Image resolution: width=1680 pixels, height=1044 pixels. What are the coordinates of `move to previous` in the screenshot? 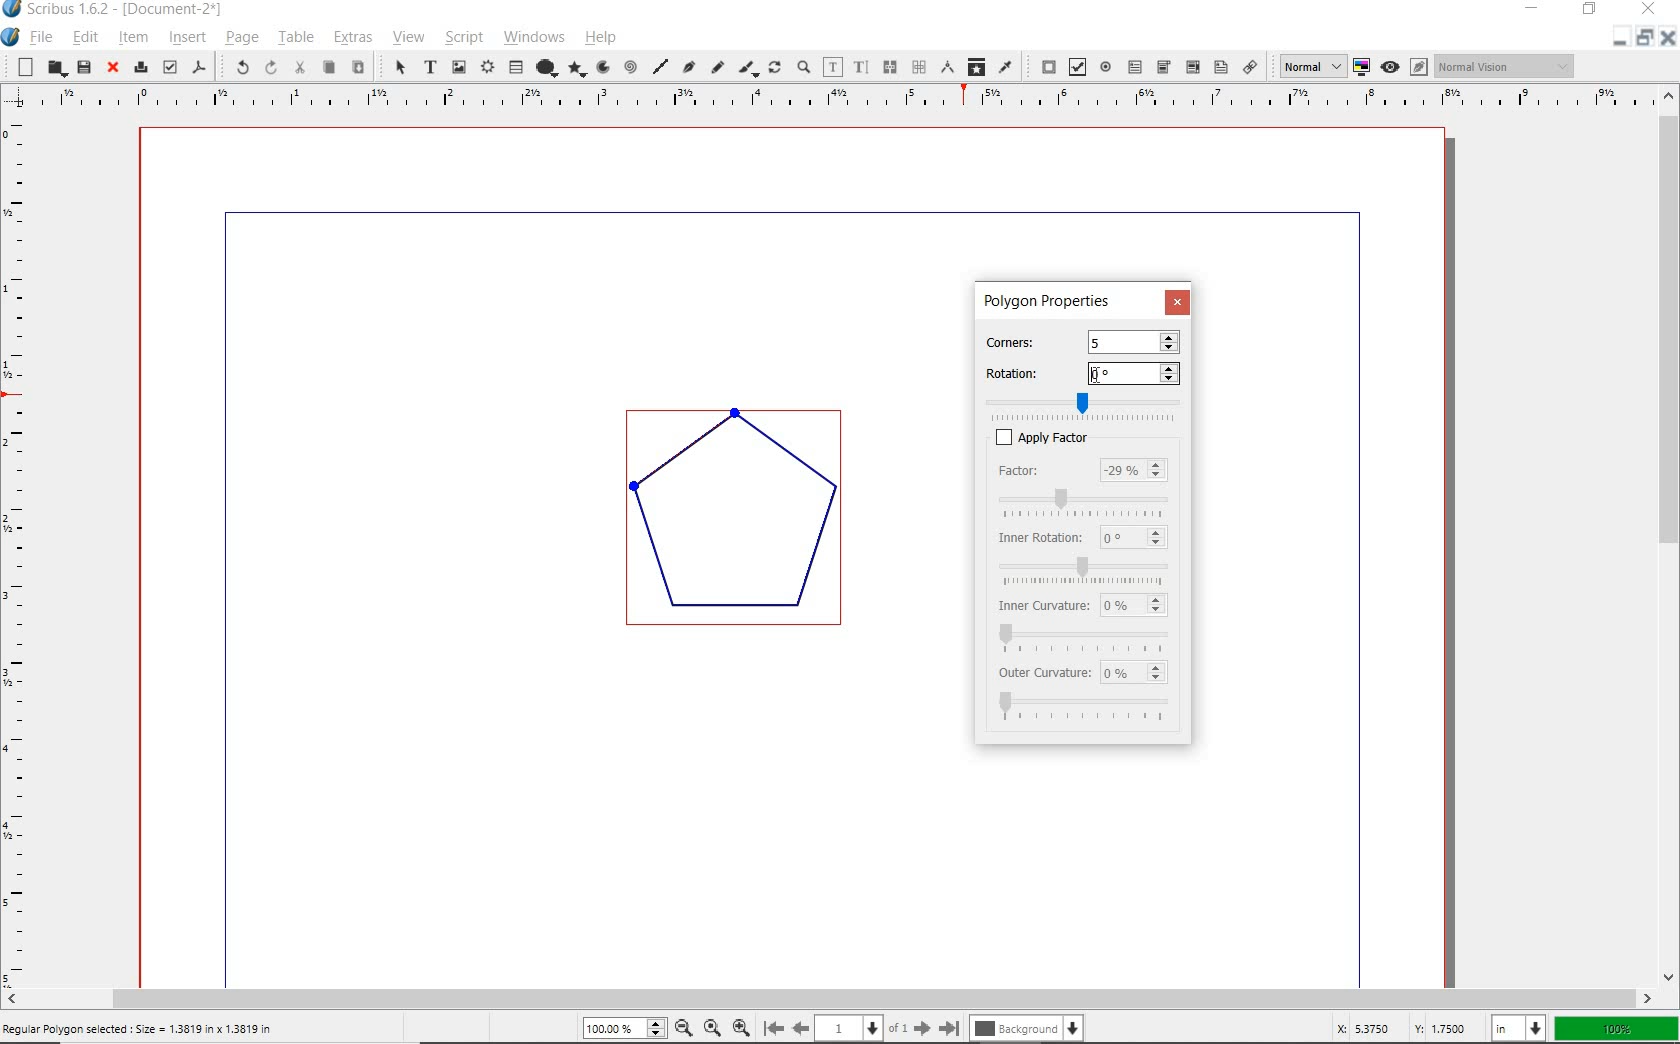 It's located at (808, 1027).